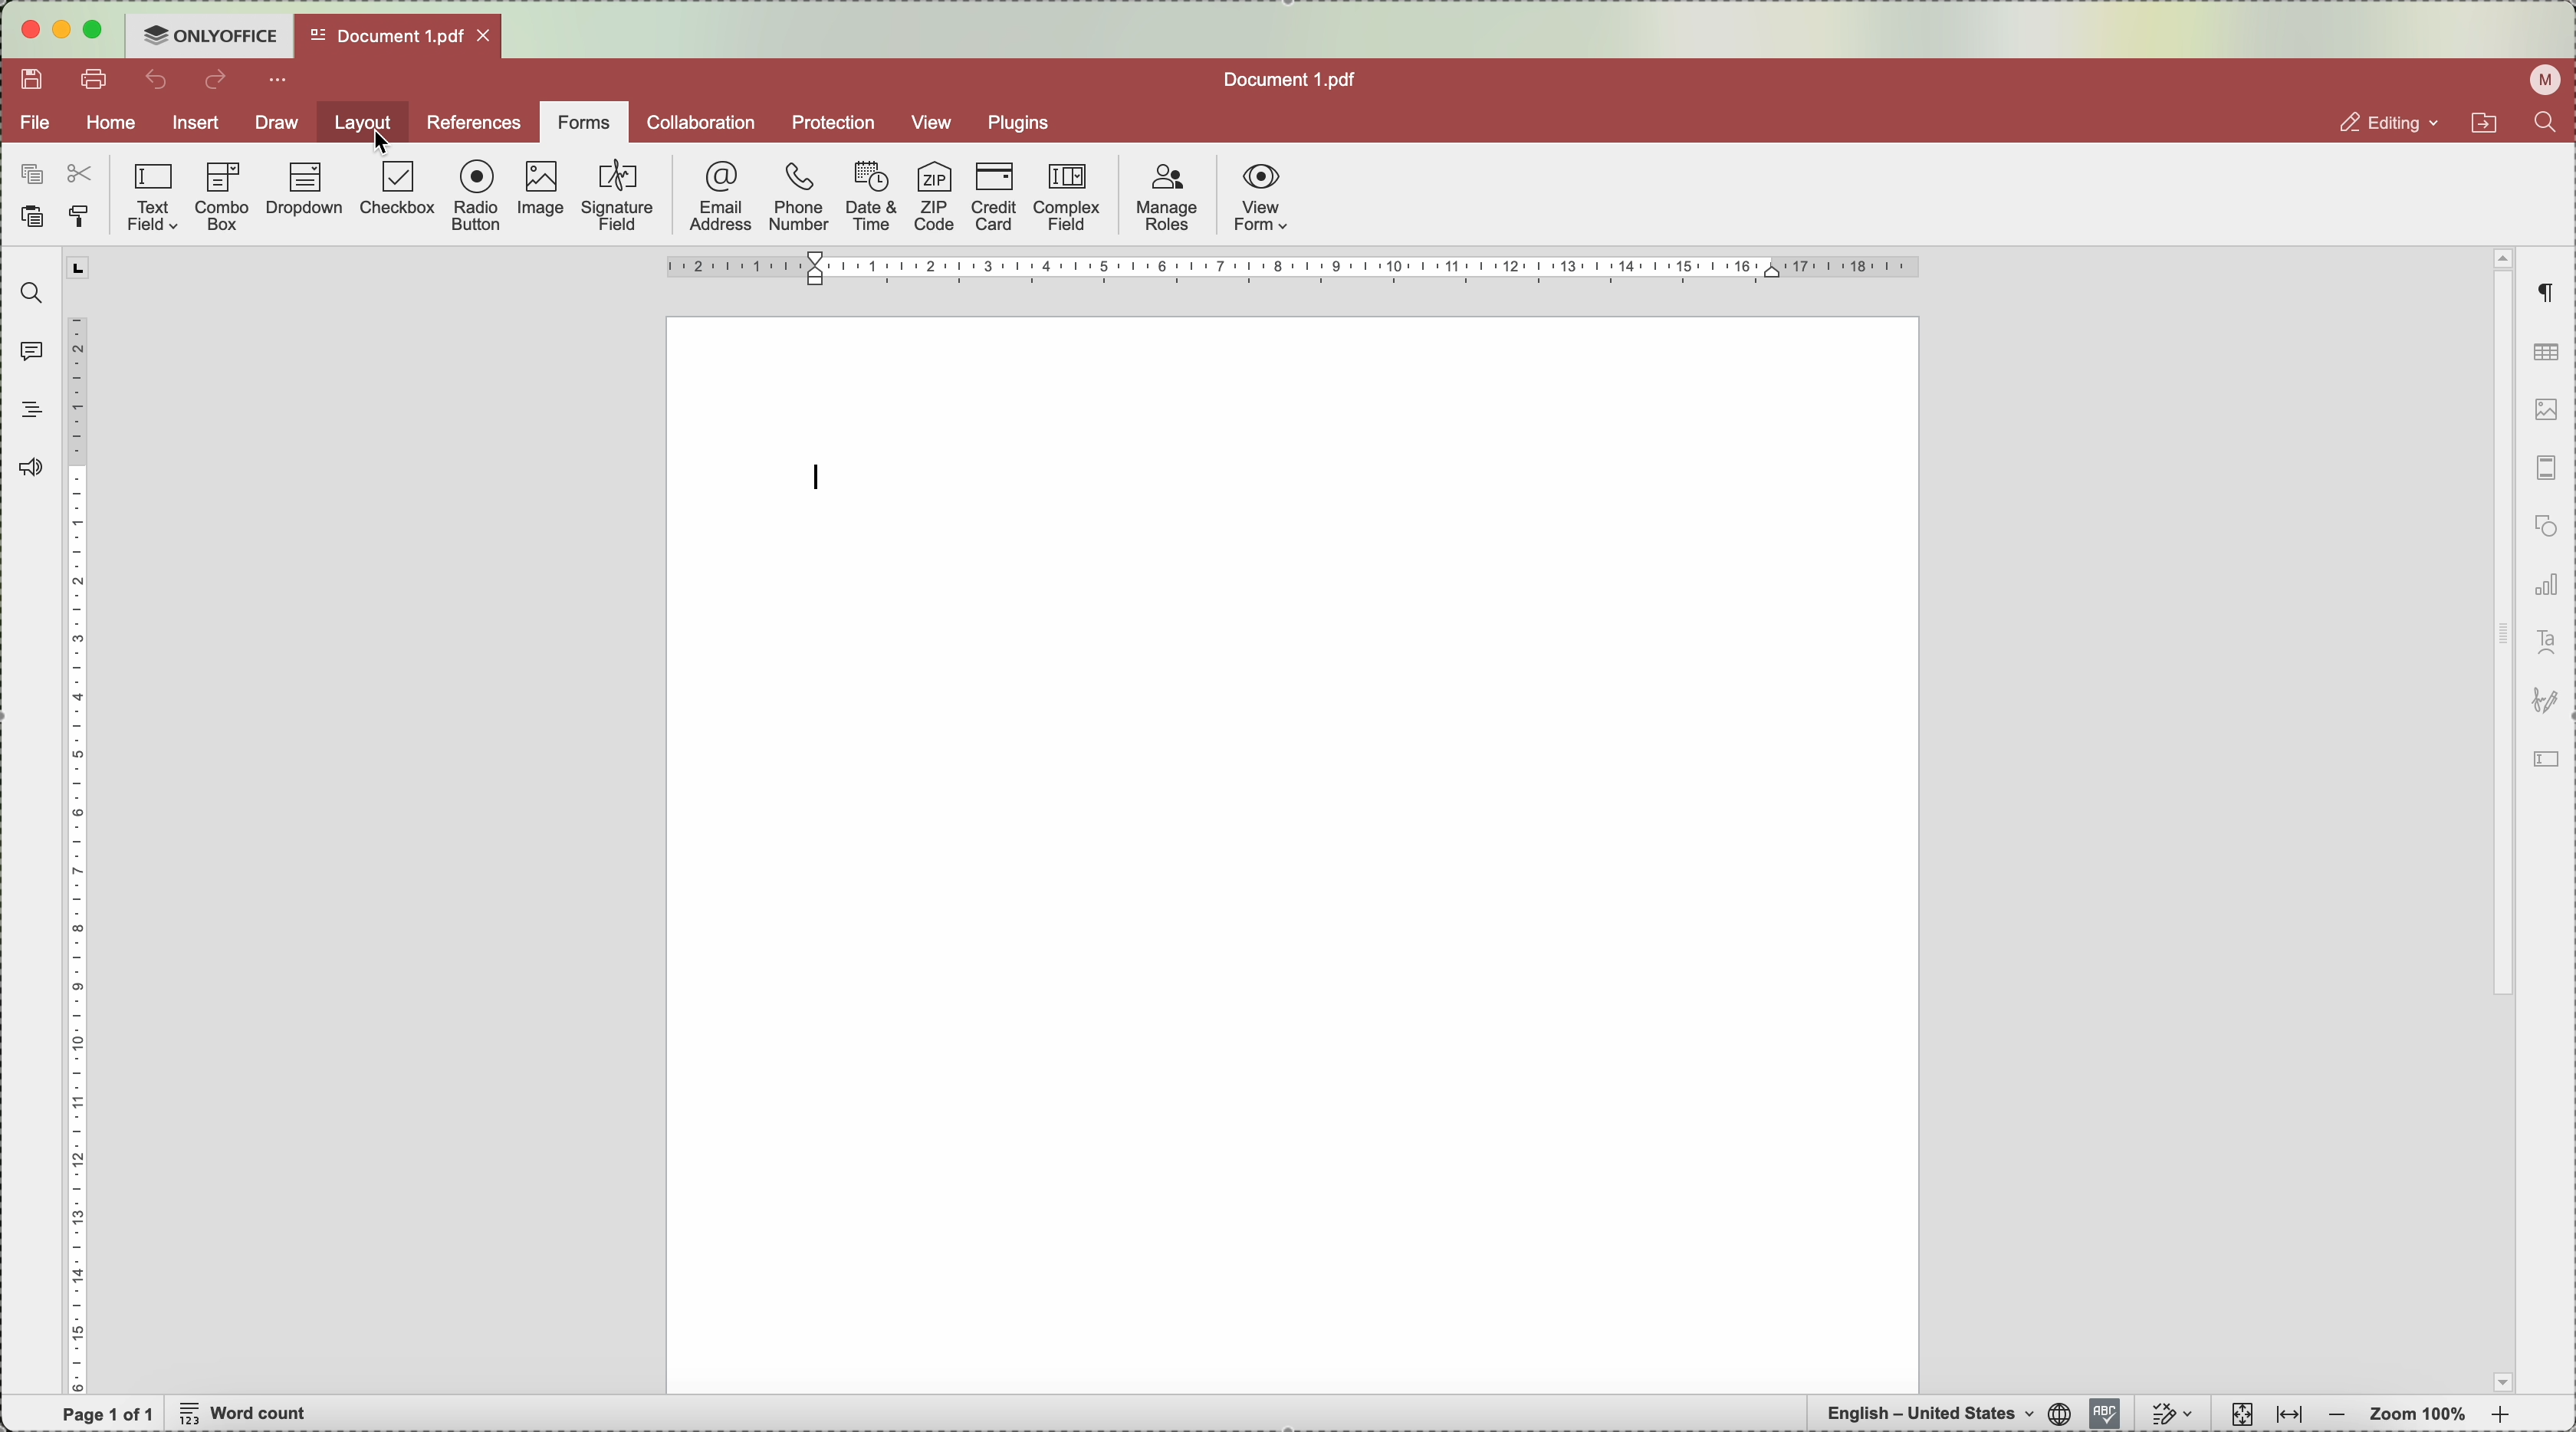  I want to click on charts settings, so click(2545, 587).